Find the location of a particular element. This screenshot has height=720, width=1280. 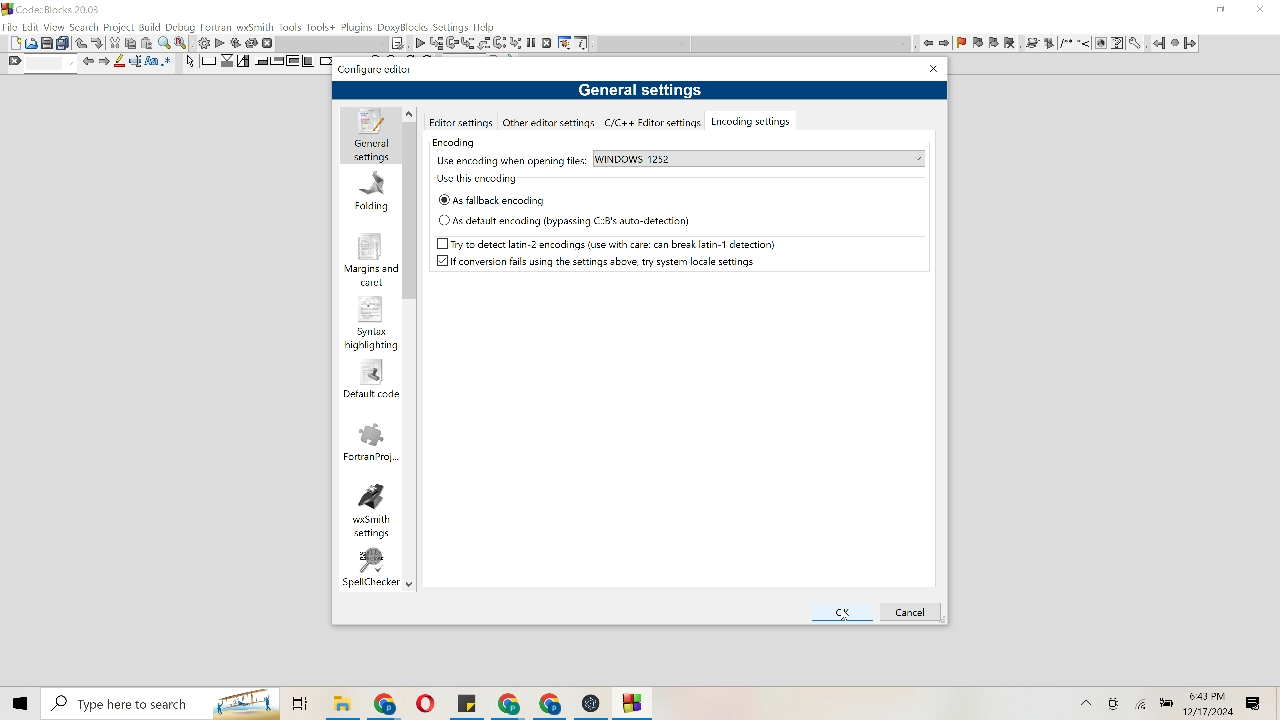

Play is located at coordinates (220, 43).